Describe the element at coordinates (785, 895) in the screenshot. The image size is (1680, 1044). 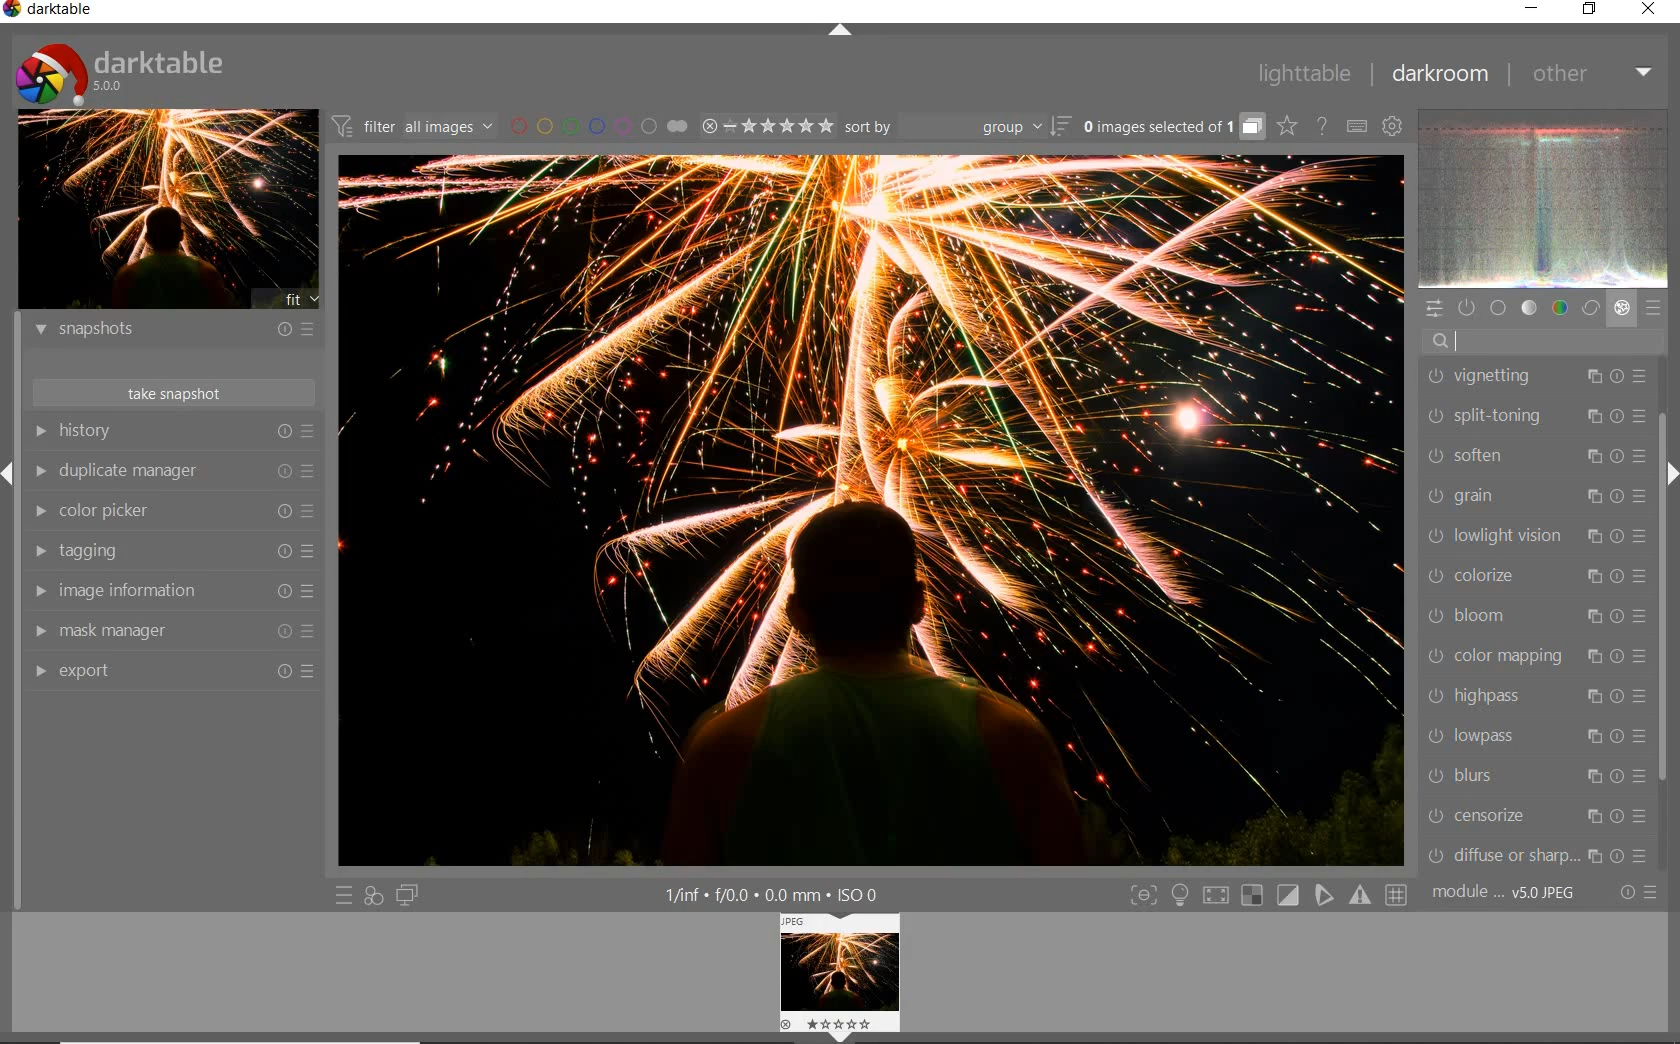
I see `1/inf*f/0.0 mm*ISO 0` at that location.